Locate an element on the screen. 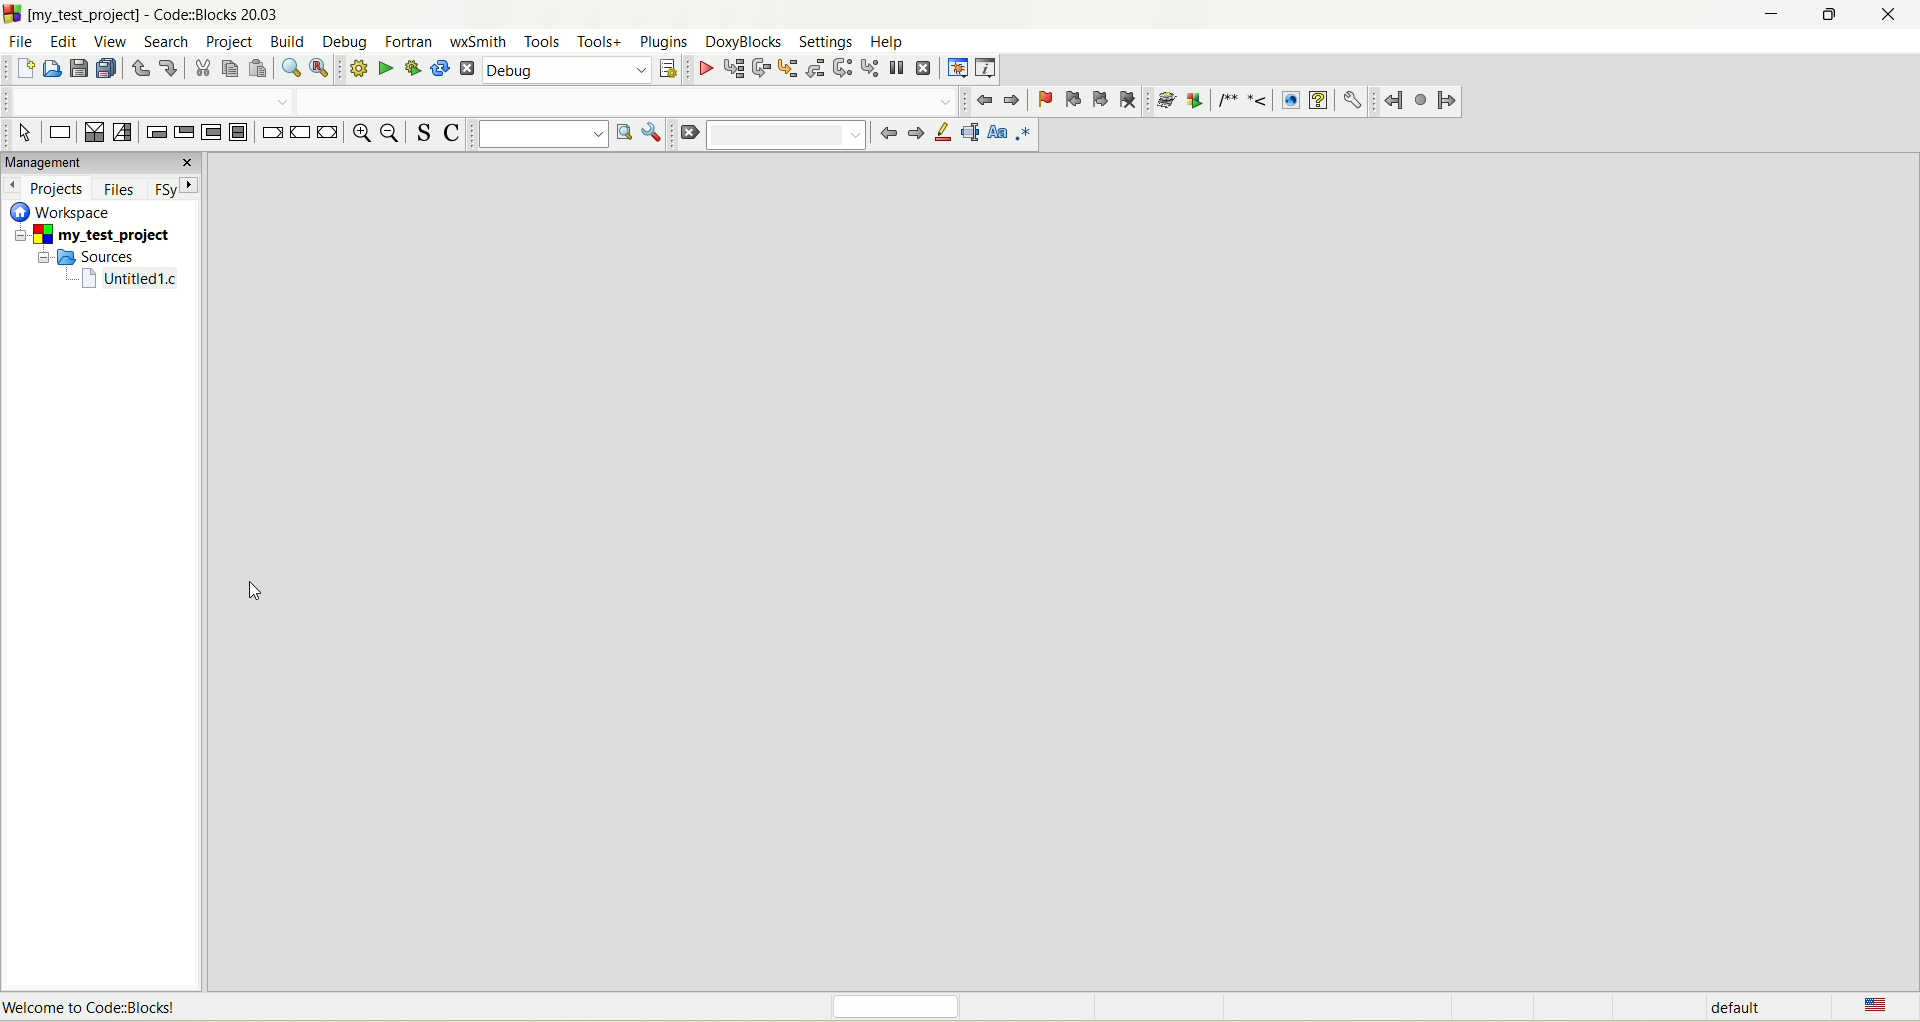 This screenshot has width=1920, height=1022. view is located at coordinates (115, 42).